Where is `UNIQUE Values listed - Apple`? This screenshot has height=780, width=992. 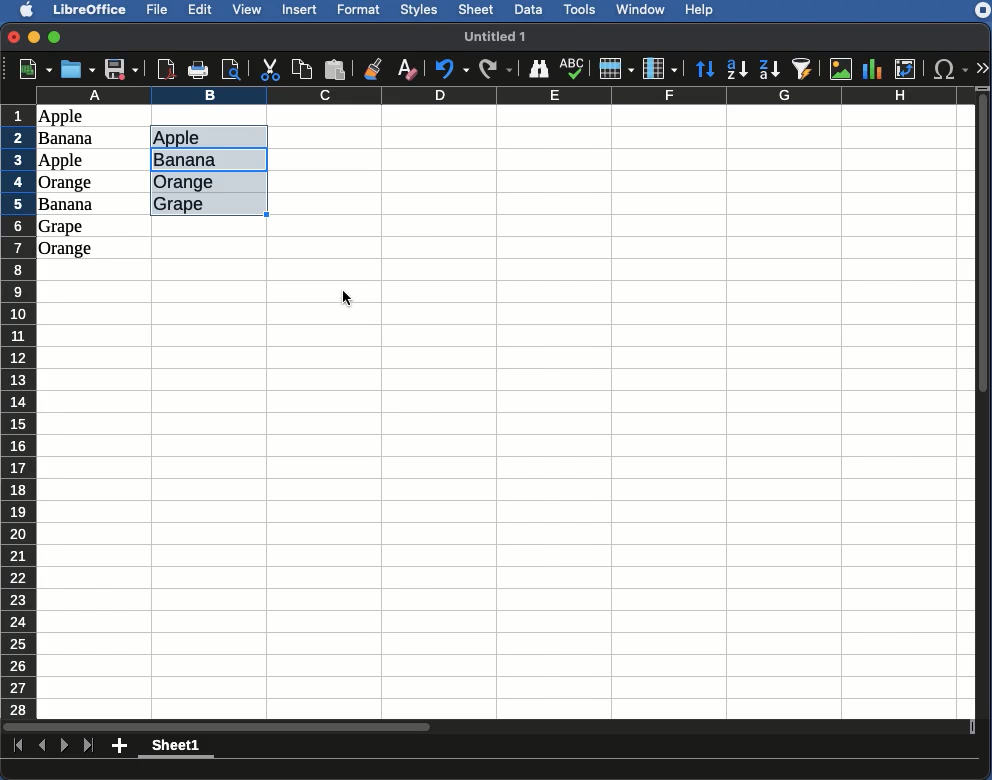
UNIQUE Values listed - Apple is located at coordinates (208, 137).